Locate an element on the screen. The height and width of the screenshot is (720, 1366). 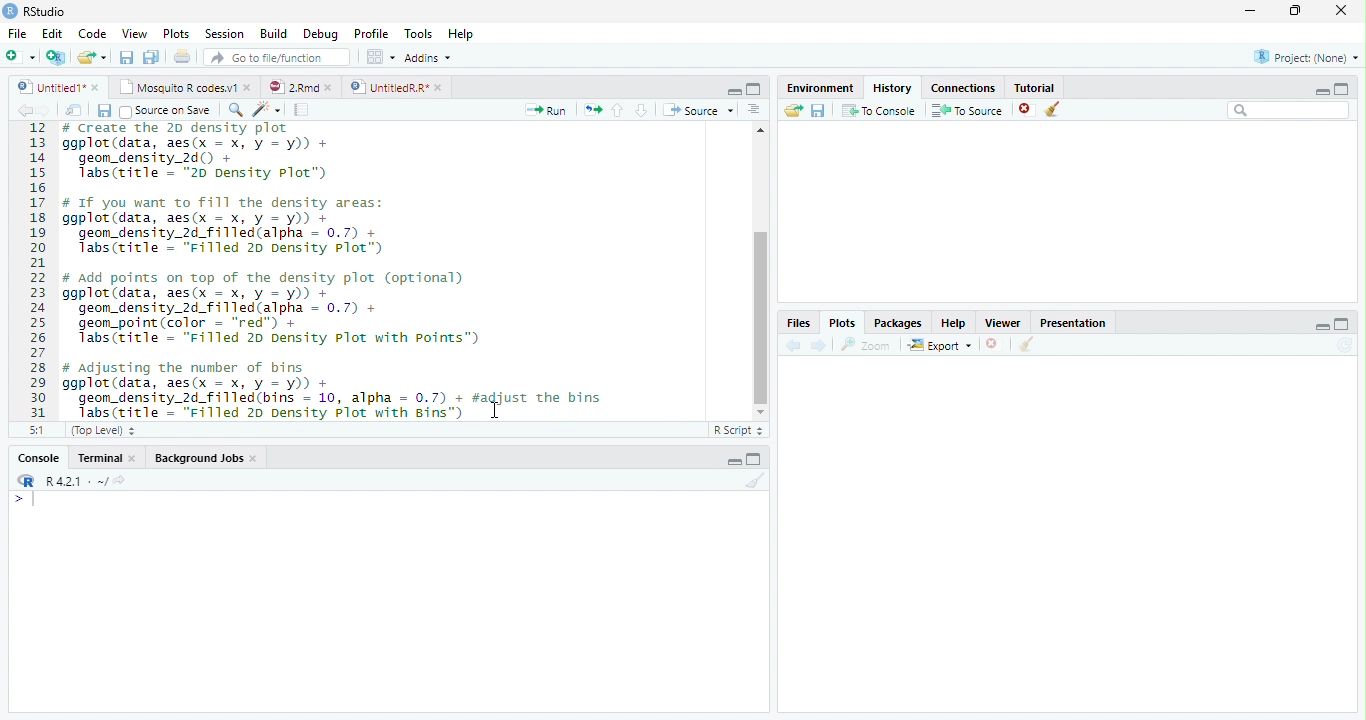
Plots is located at coordinates (175, 33).